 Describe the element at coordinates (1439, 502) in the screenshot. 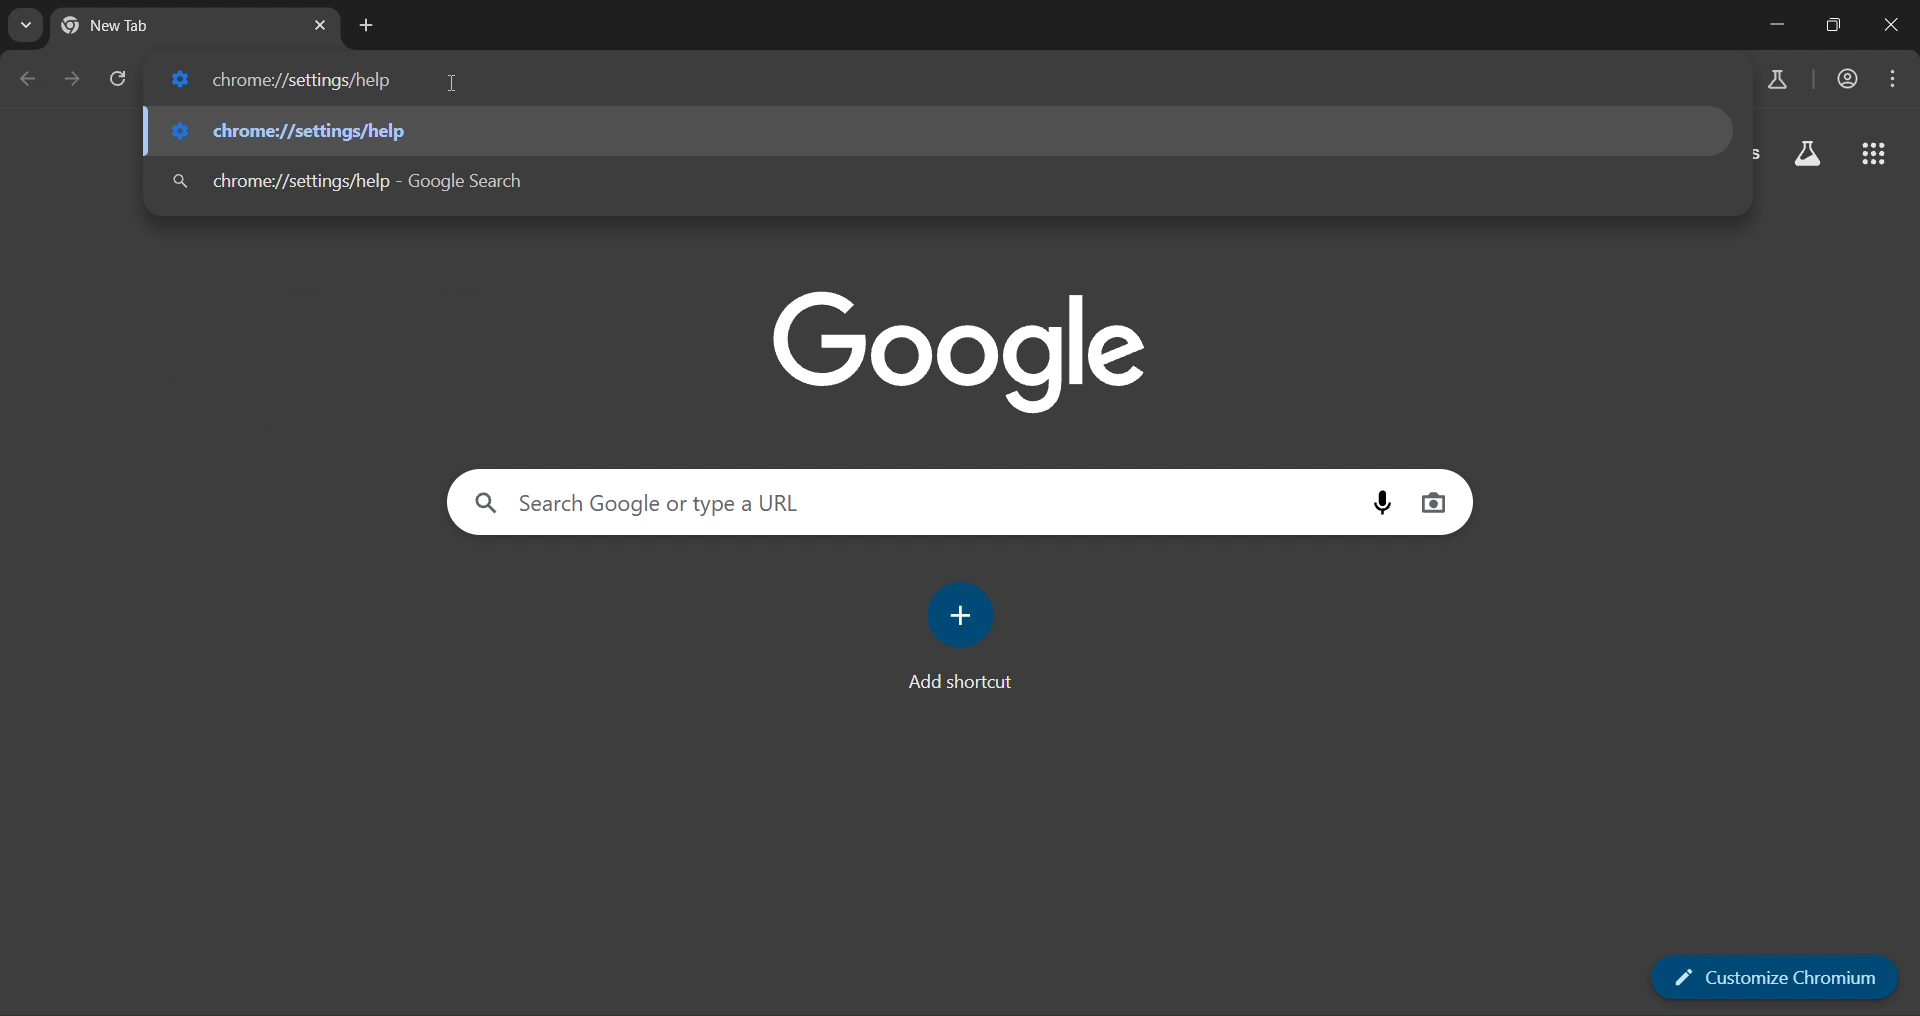

I see `image search` at that location.